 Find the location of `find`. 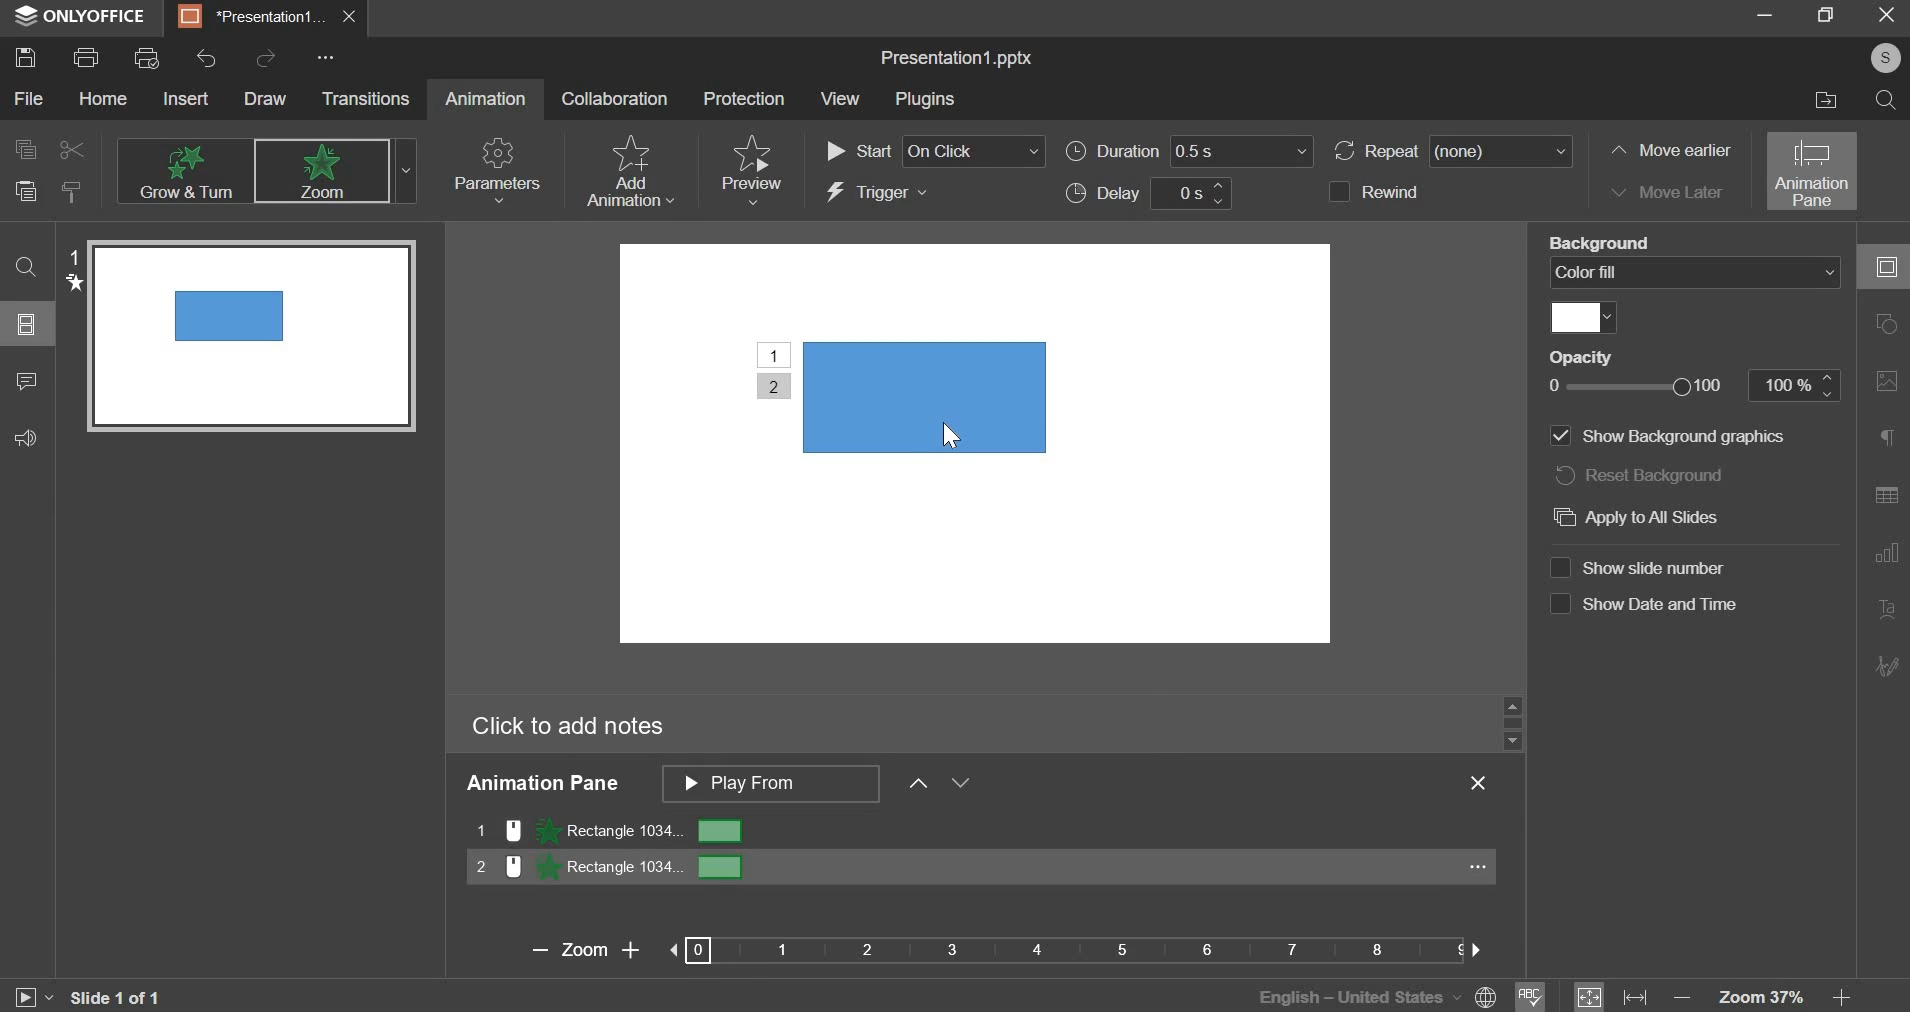

find is located at coordinates (1887, 101).